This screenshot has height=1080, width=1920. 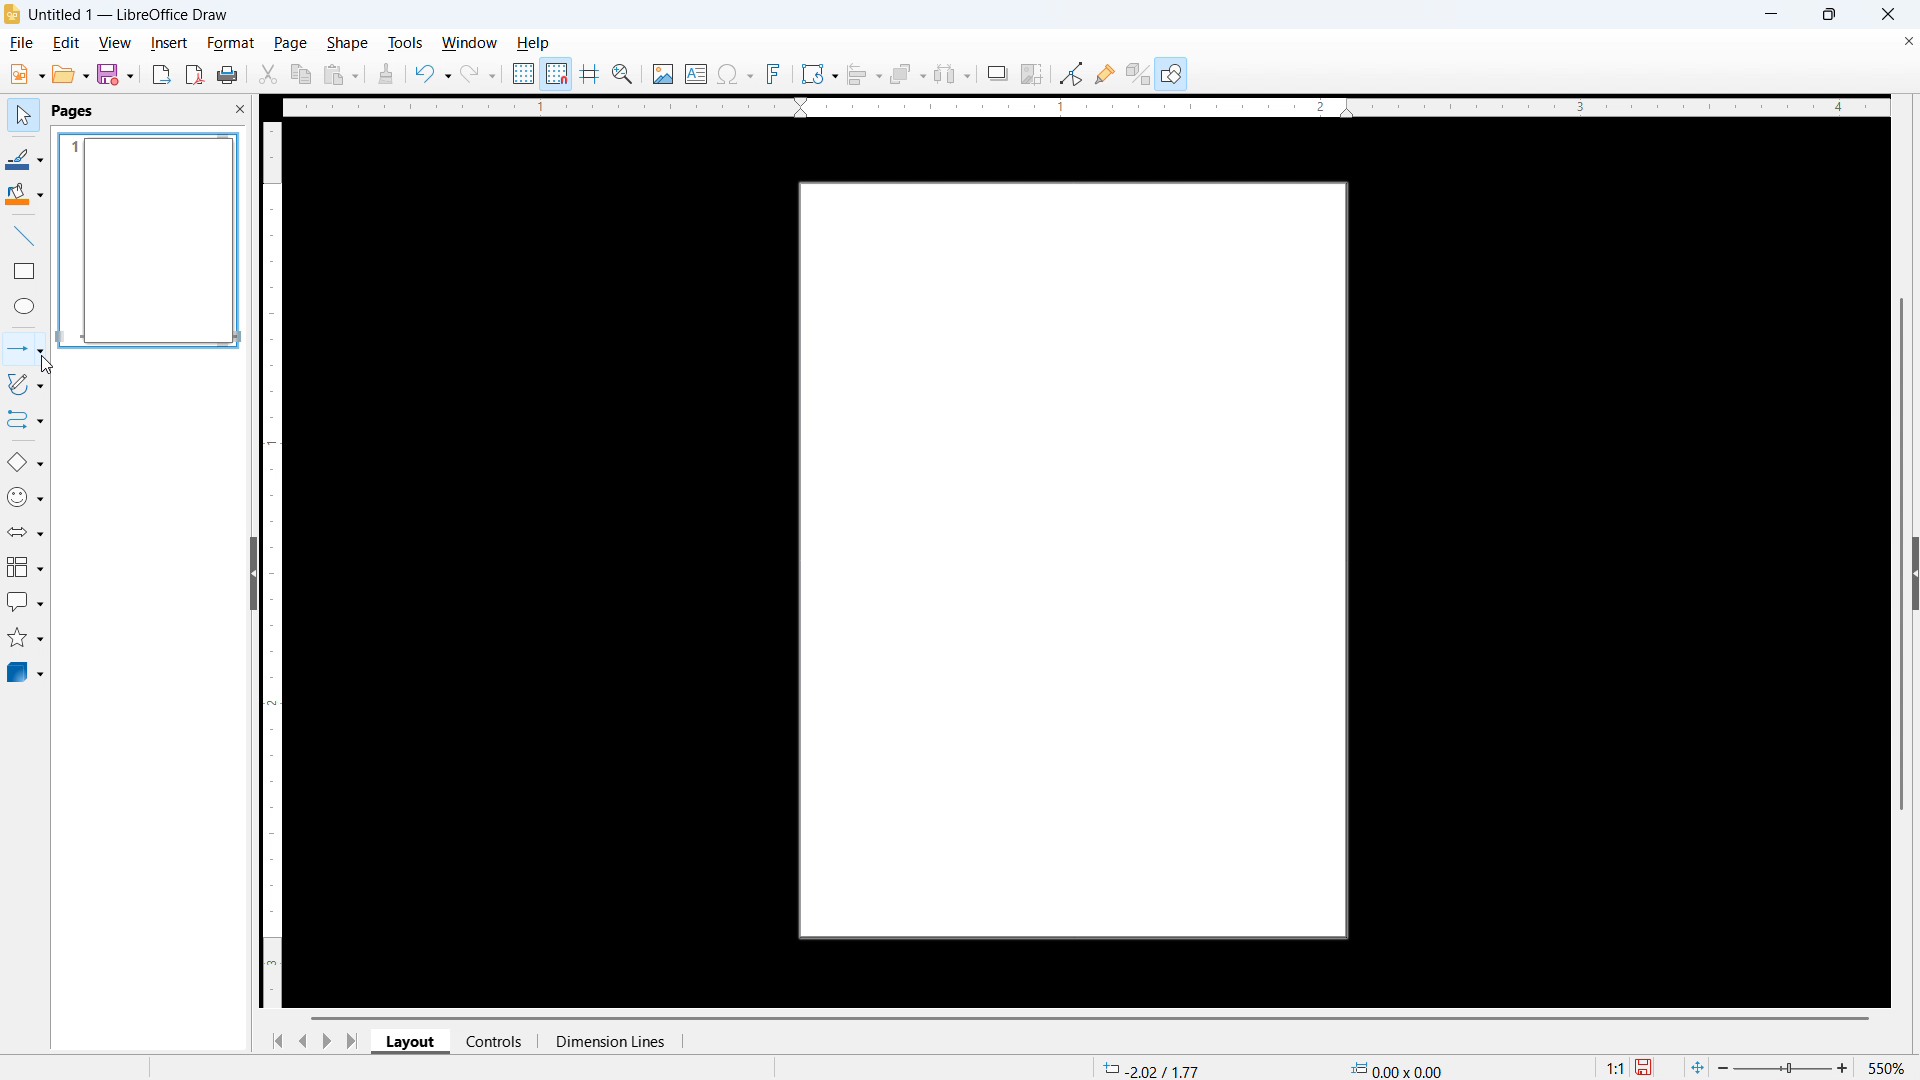 I want to click on print , so click(x=228, y=74).